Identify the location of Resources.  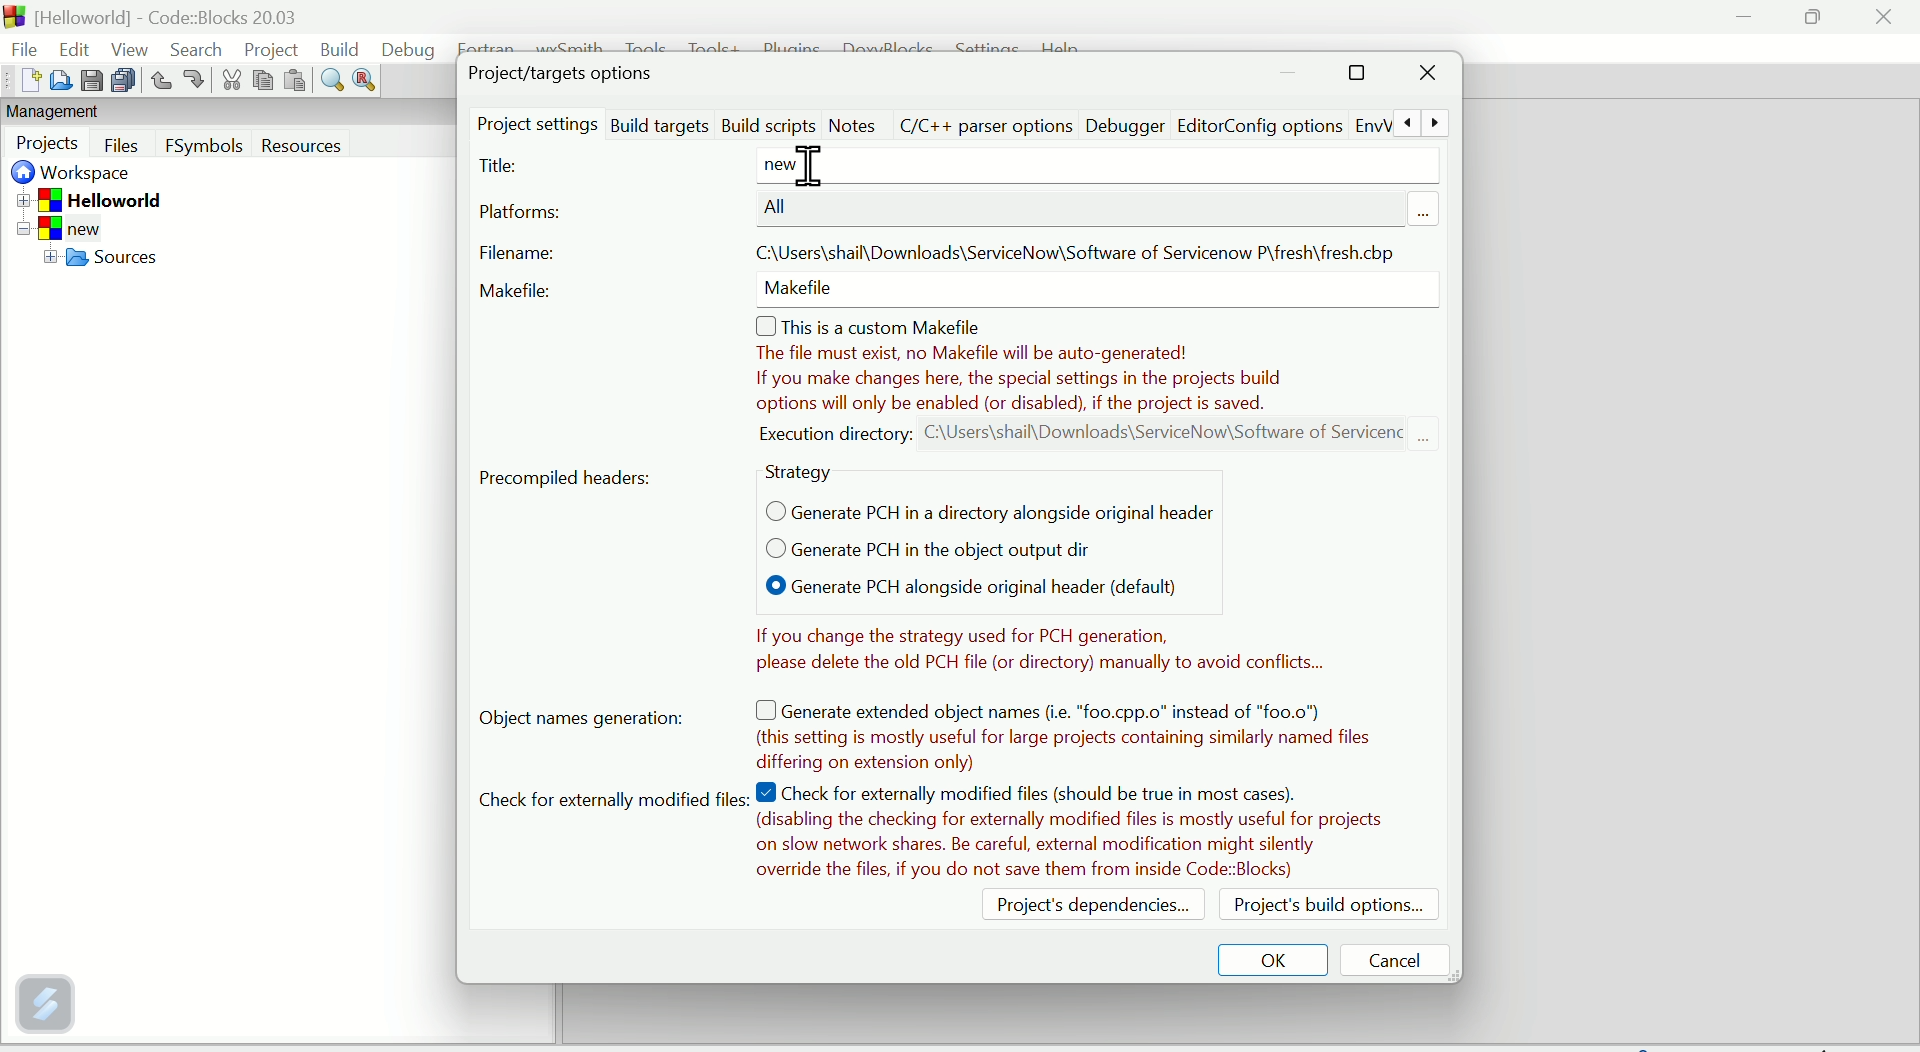
(336, 147).